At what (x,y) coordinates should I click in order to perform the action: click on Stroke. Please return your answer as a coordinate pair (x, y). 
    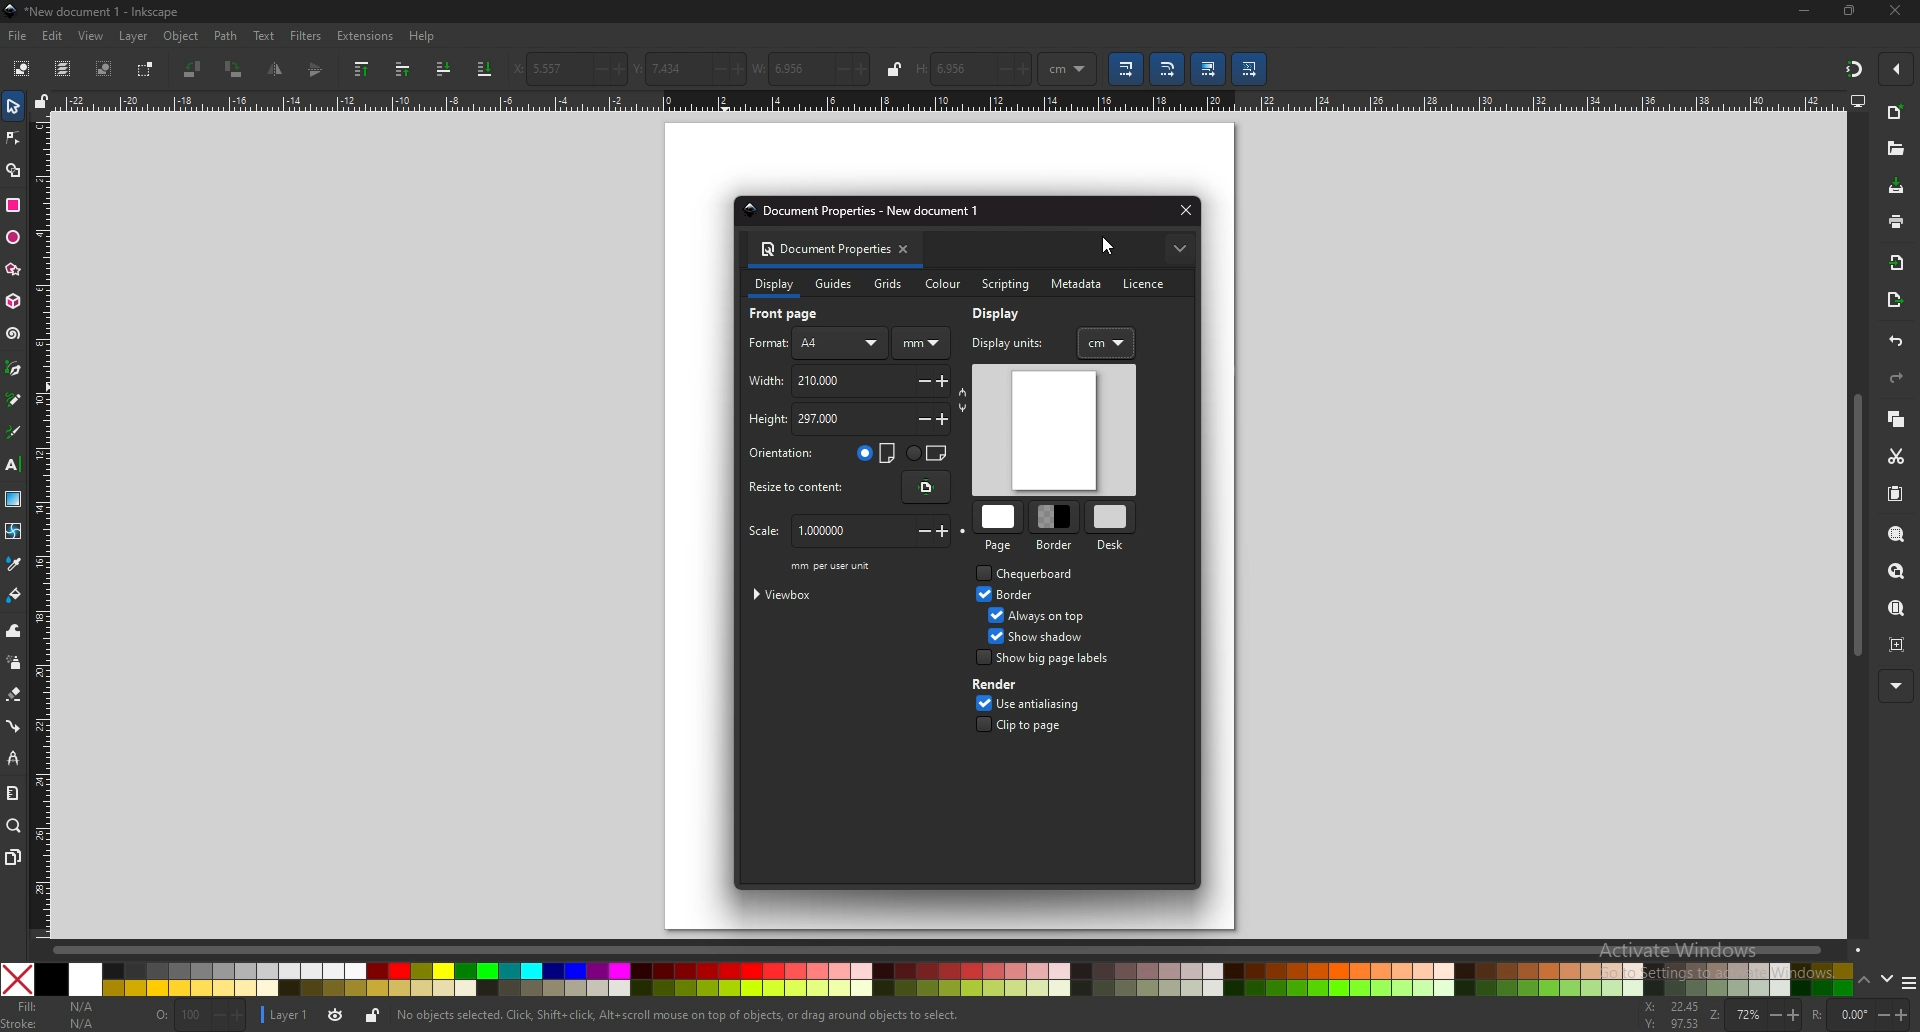
    Looking at the image, I should click on (52, 1025).